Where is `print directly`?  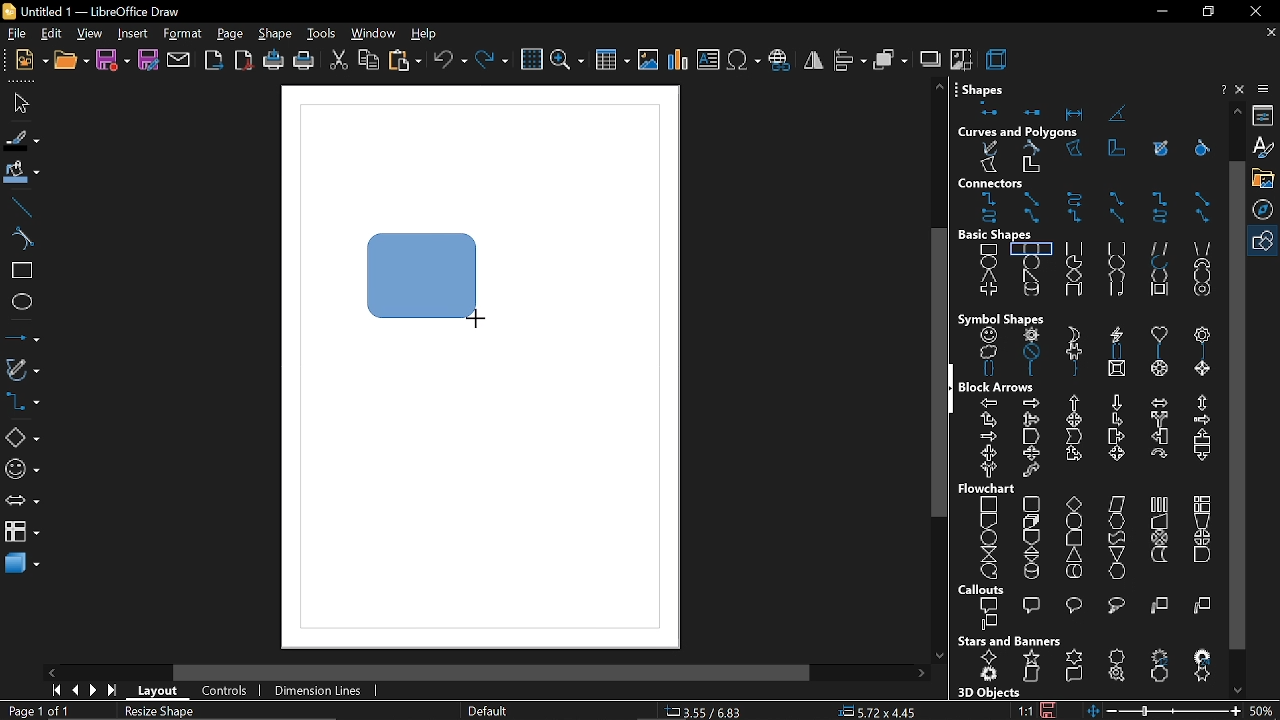
print directly is located at coordinates (272, 61).